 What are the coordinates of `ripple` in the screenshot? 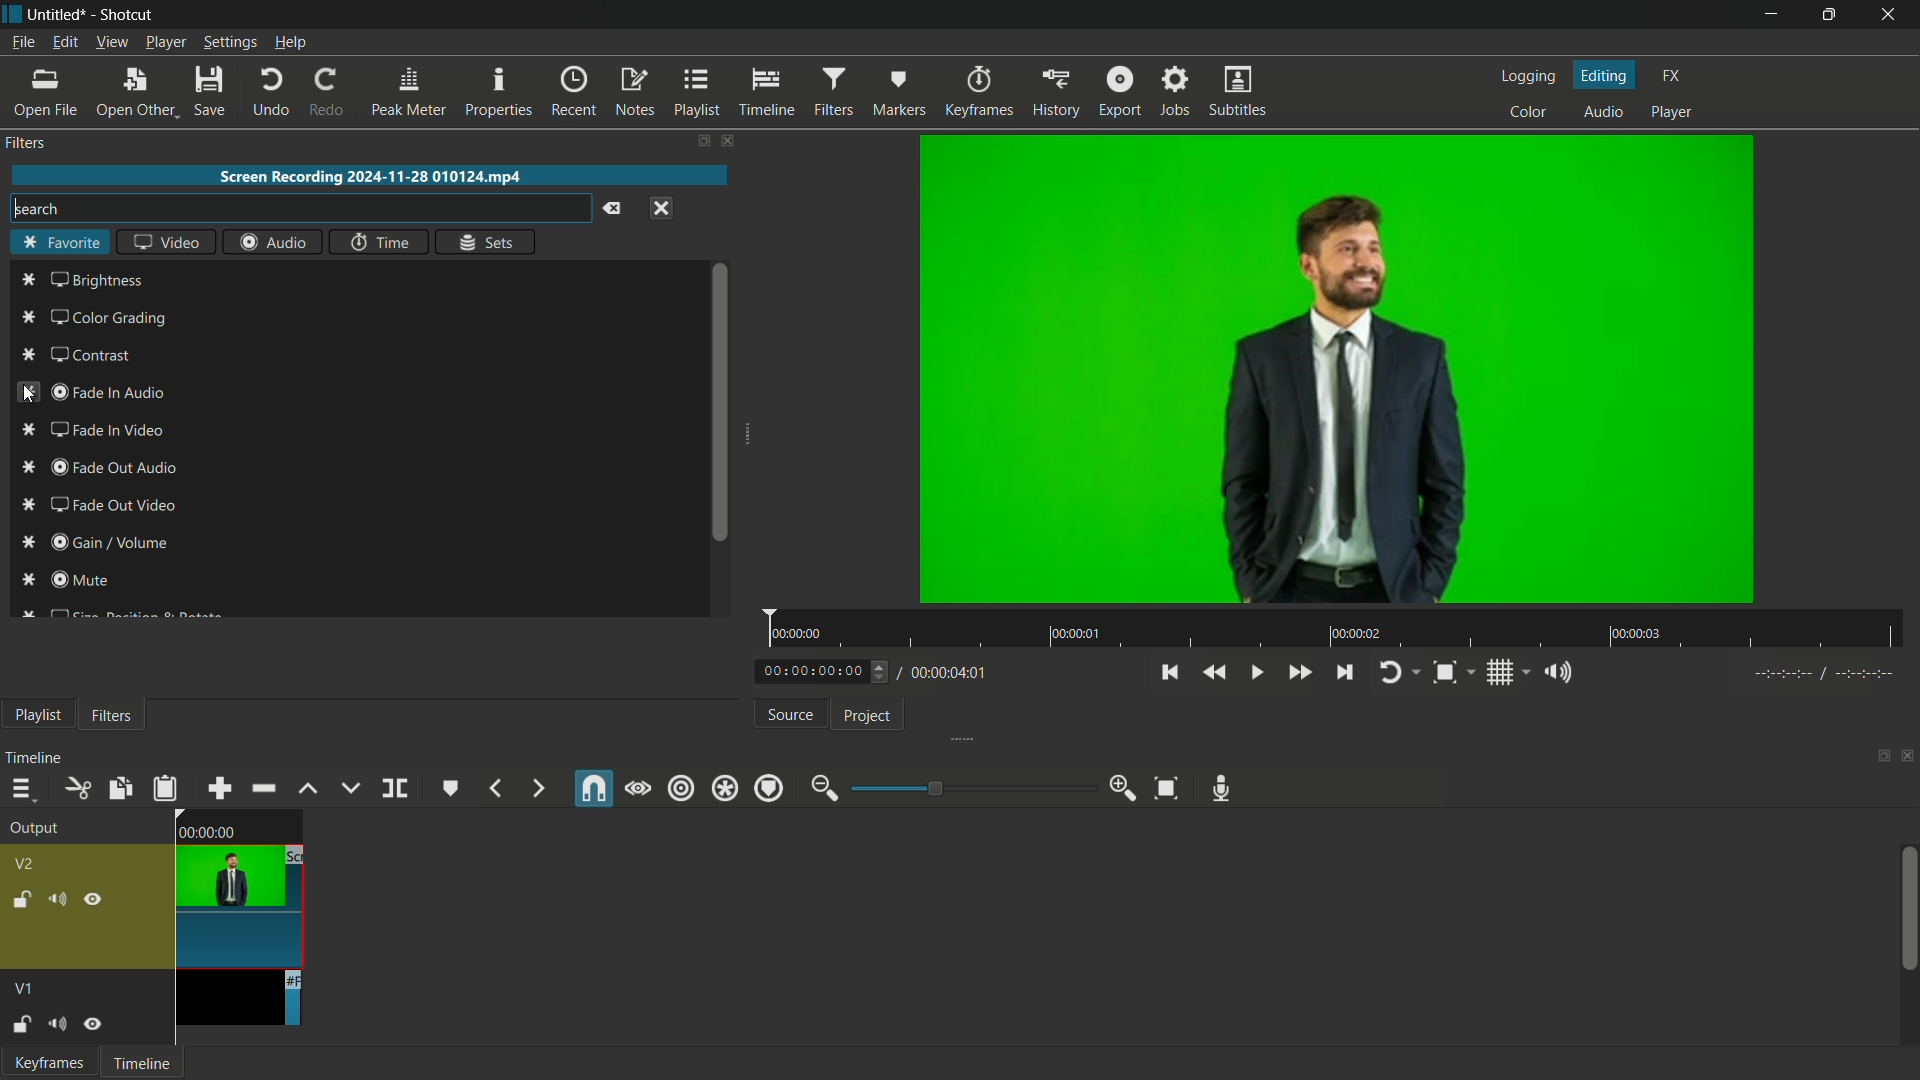 It's located at (681, 789).